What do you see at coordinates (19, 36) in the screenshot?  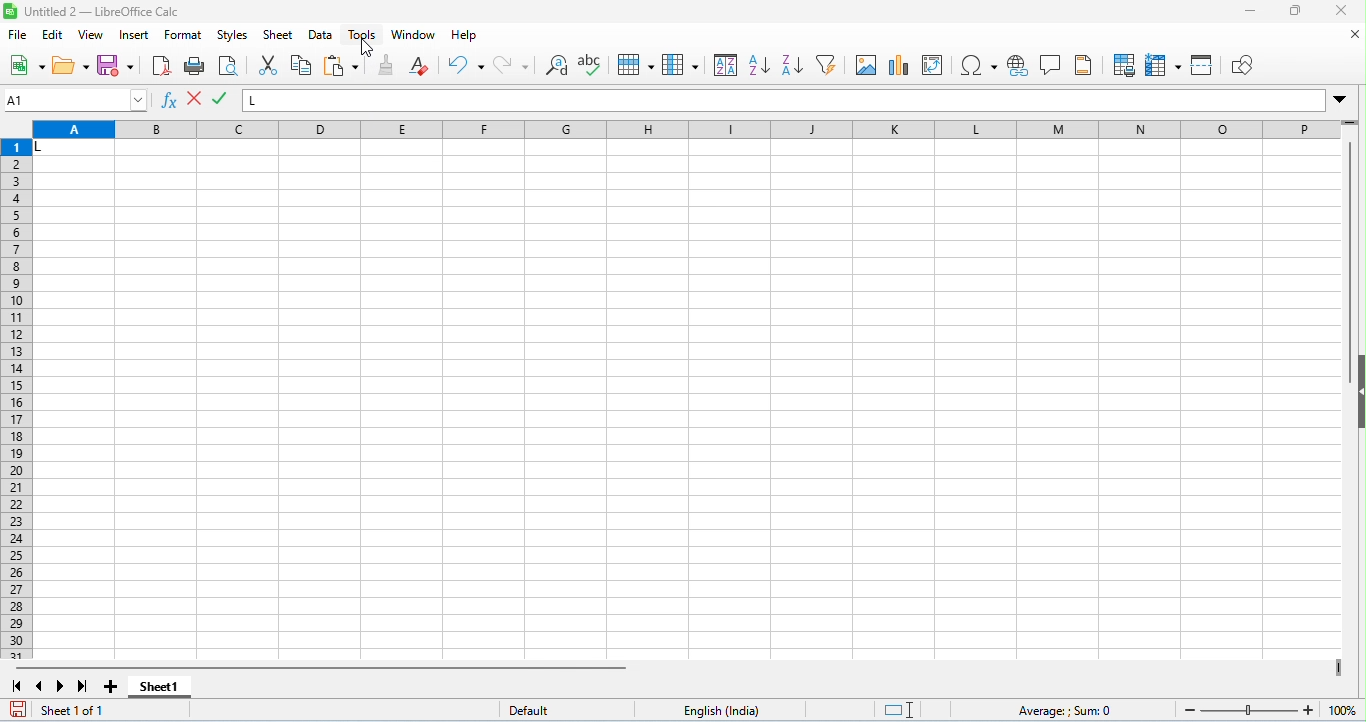 I see `file` at bounding box center [19, 36].